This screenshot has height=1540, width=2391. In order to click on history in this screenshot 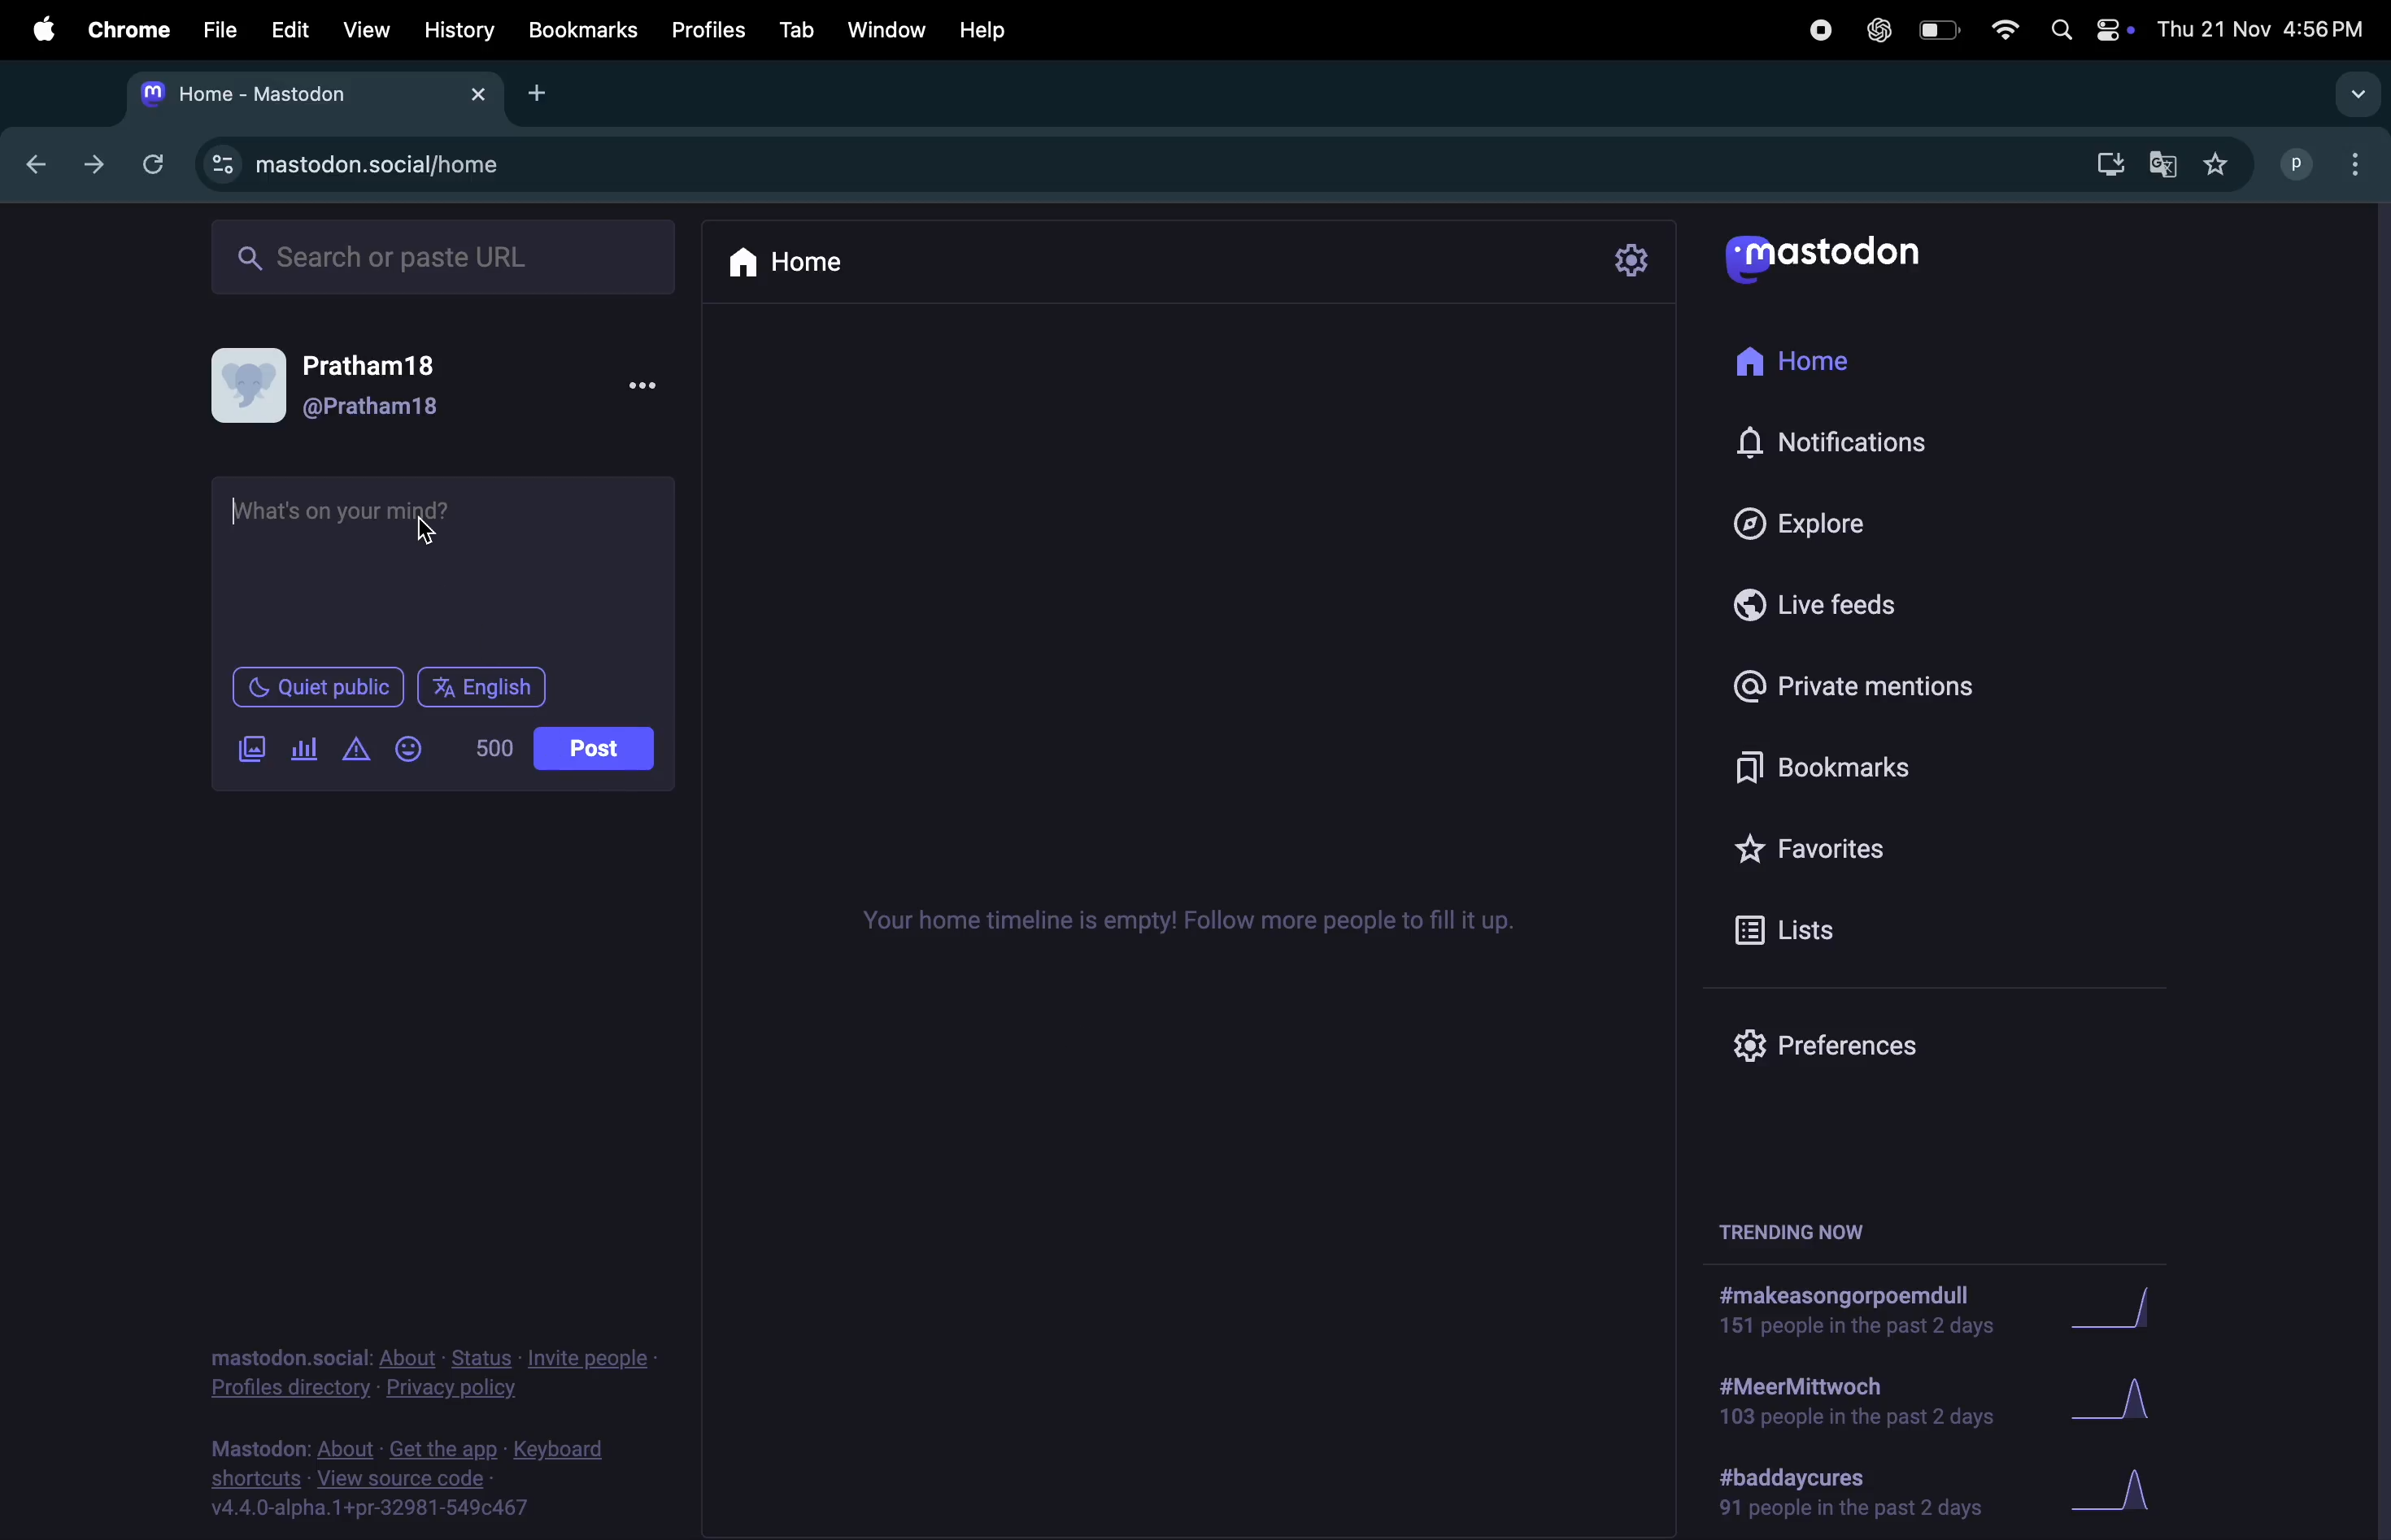, I will do `click(459, 29)`.